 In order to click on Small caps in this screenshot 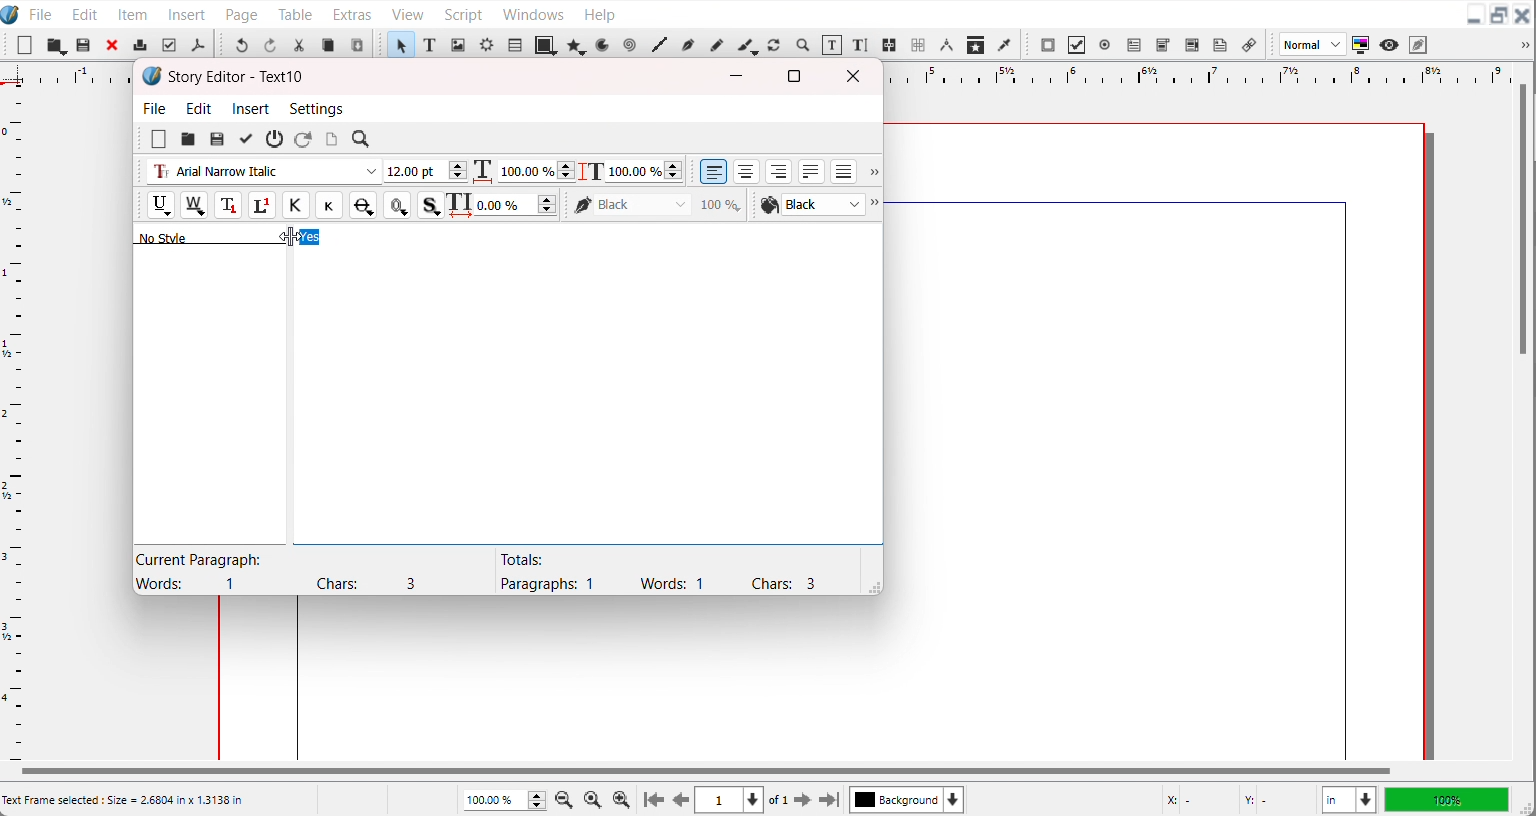, I will do `click(328, 204)`.